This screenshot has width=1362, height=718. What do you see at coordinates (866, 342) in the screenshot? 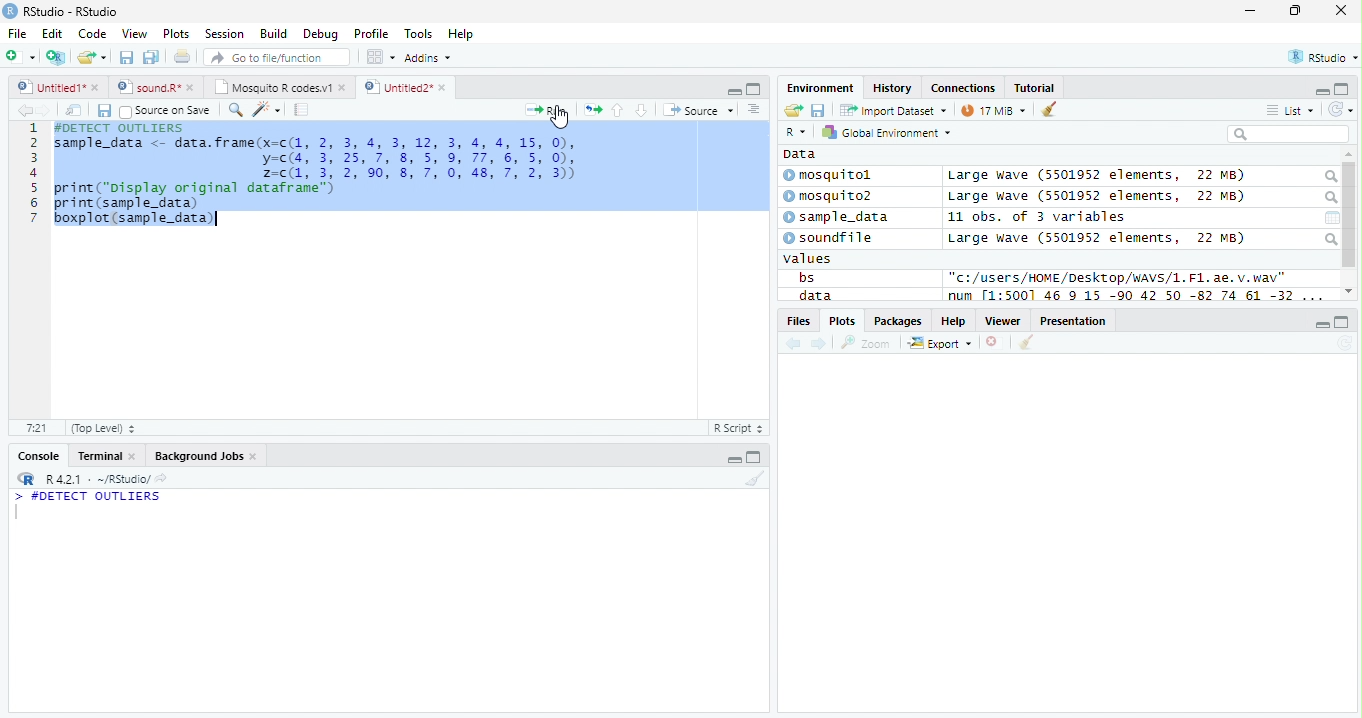
I see `zoom` at bounding box center [866, 342].